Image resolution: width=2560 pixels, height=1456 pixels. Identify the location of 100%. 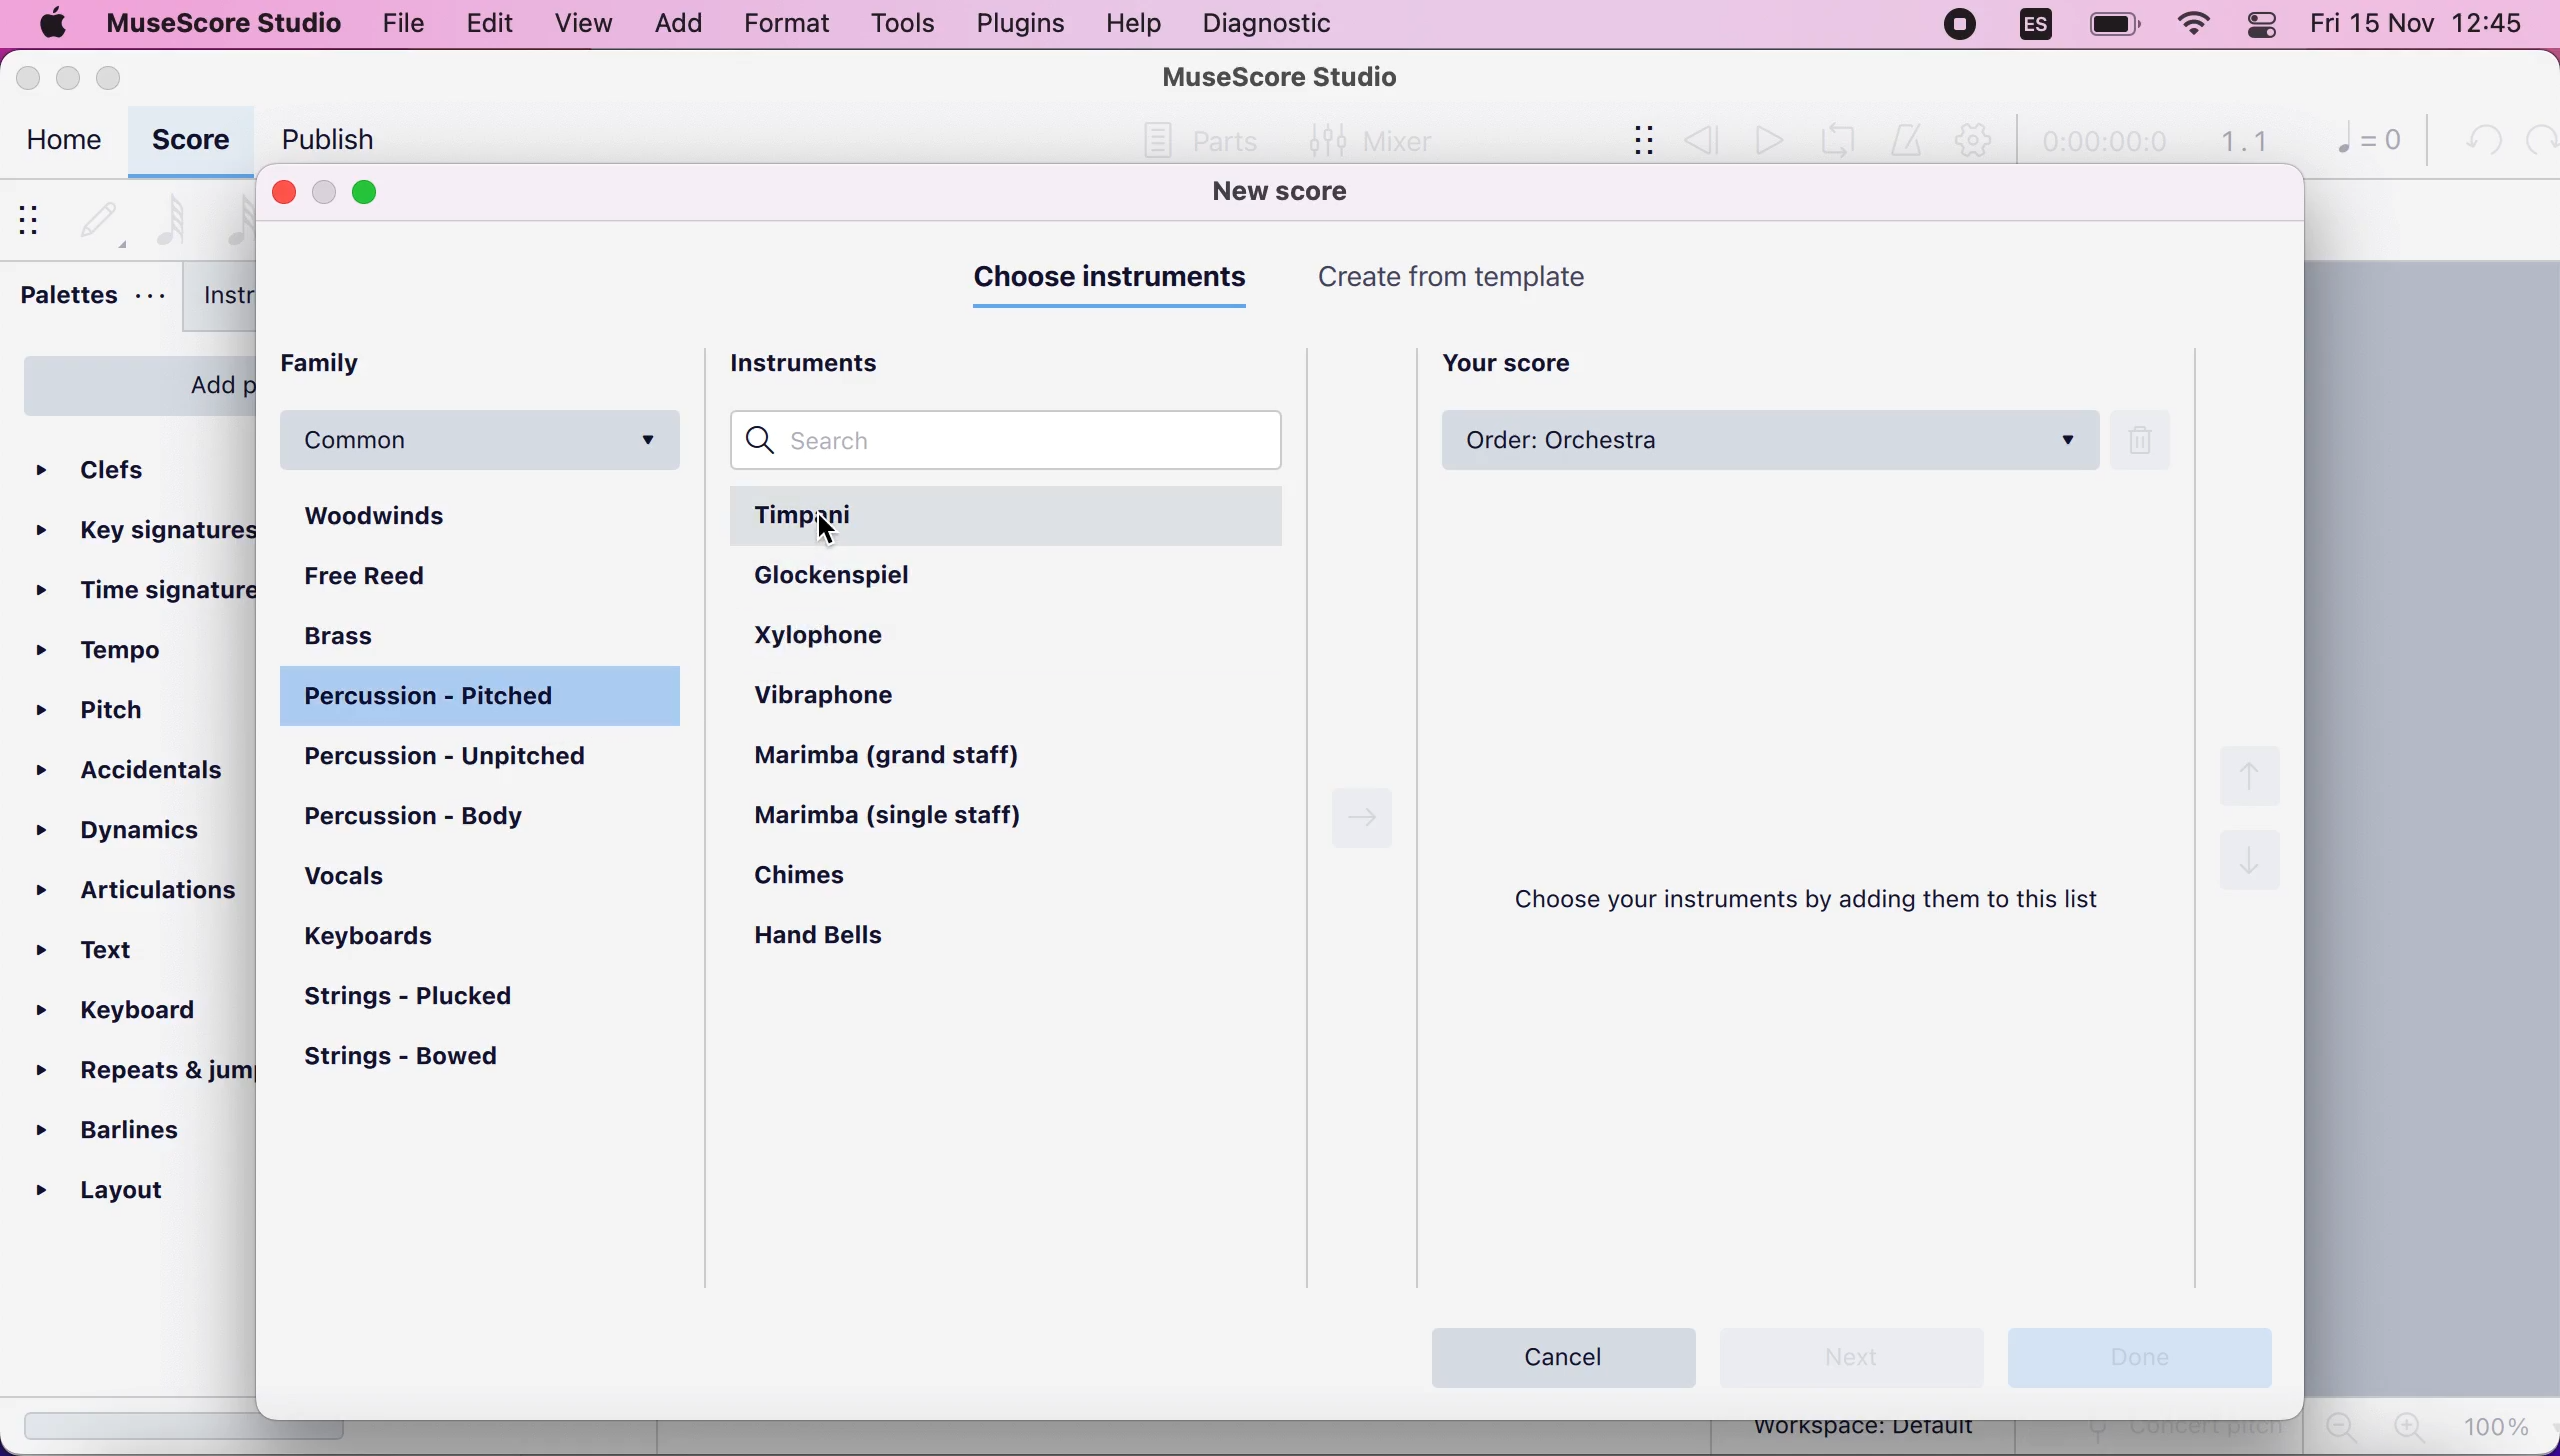
(2501, 1425).